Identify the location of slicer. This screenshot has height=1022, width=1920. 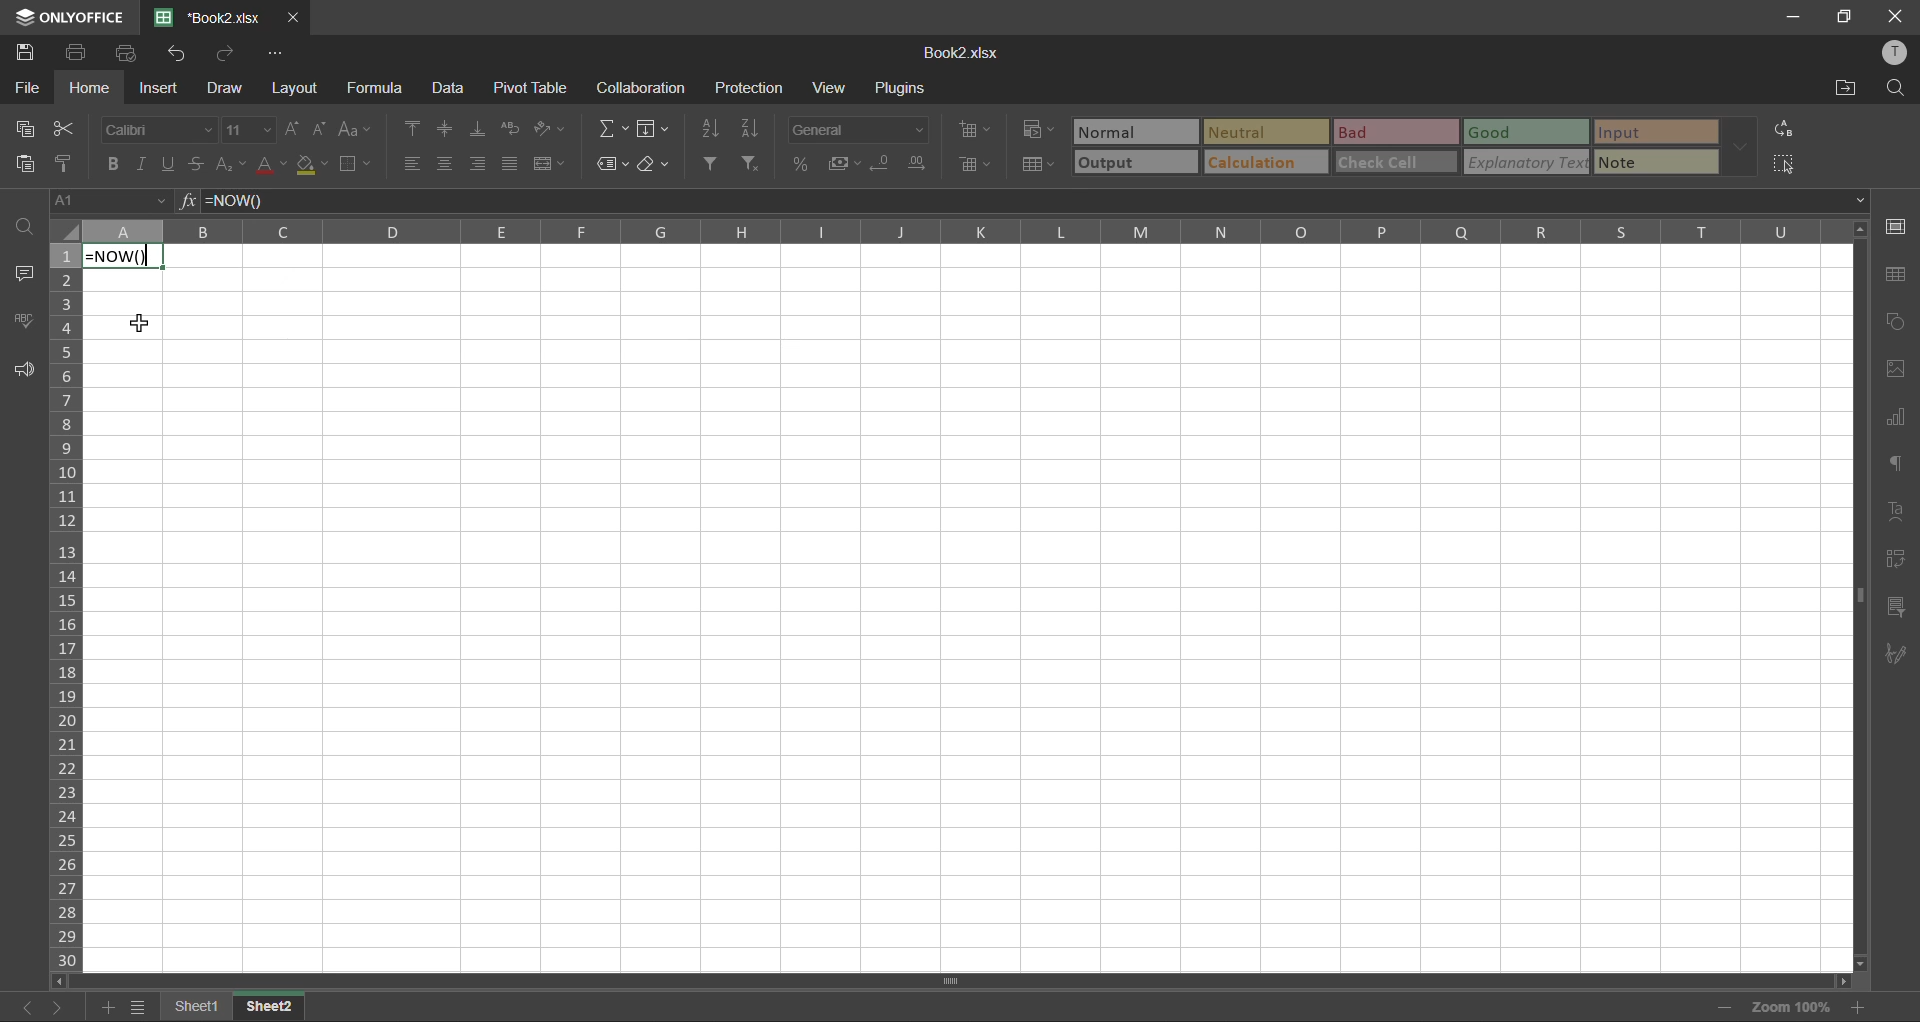
(1894, 607).